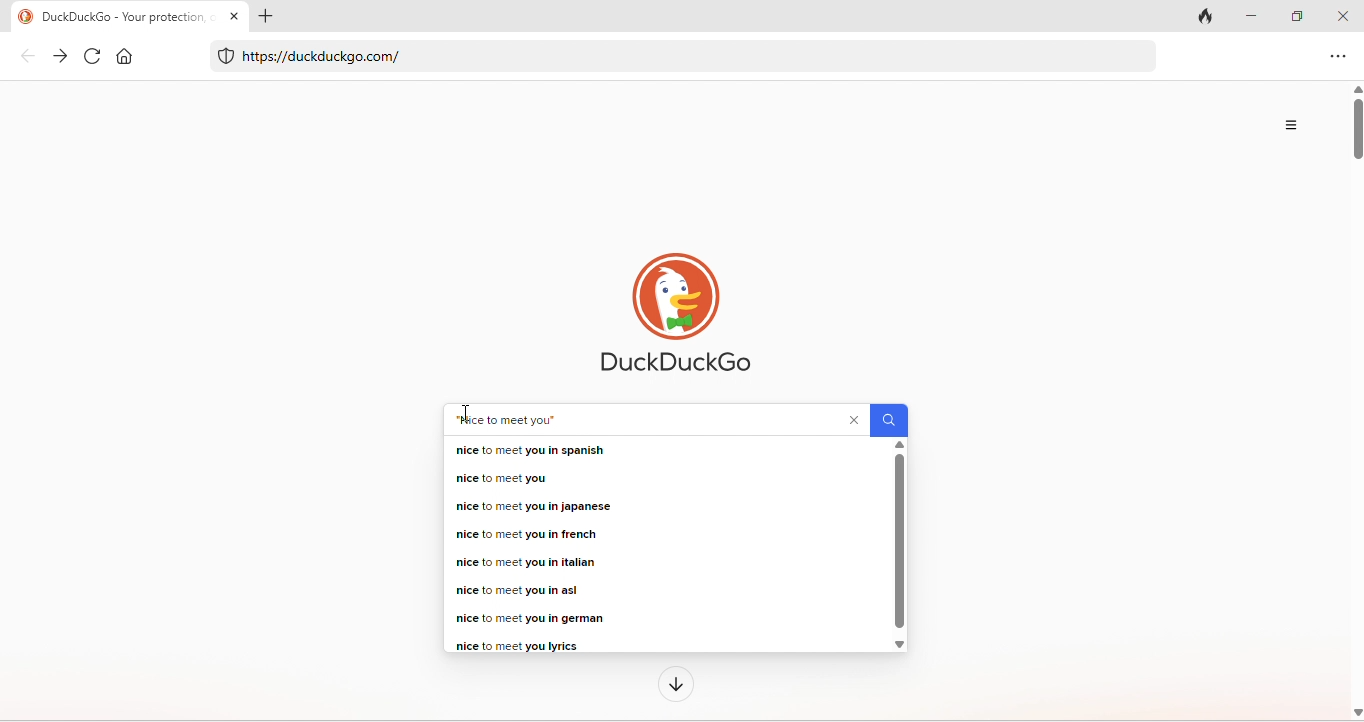 The width and height of the screenshot is (1364, 722). I want to click on forward, so click(63, 57).